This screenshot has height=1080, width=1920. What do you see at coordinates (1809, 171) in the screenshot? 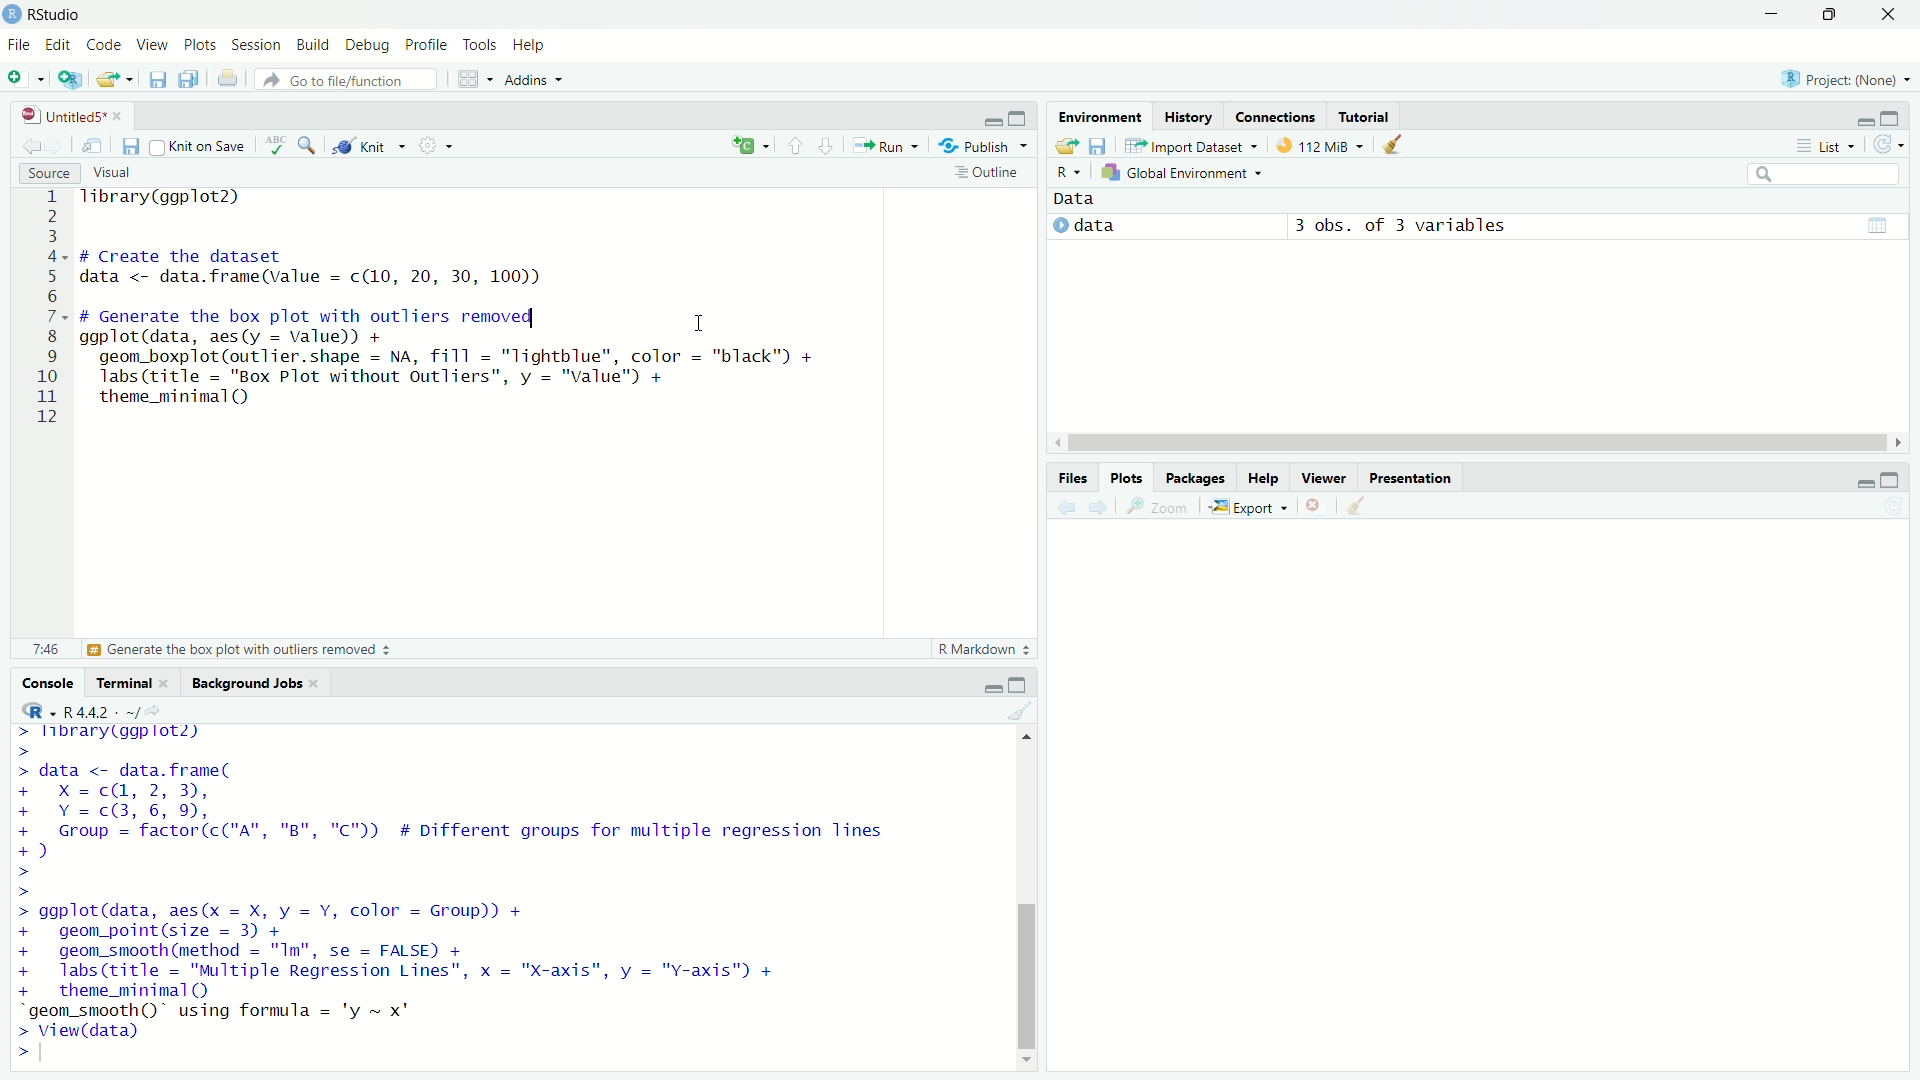
I see `search` at bounding box center [1809, 171].